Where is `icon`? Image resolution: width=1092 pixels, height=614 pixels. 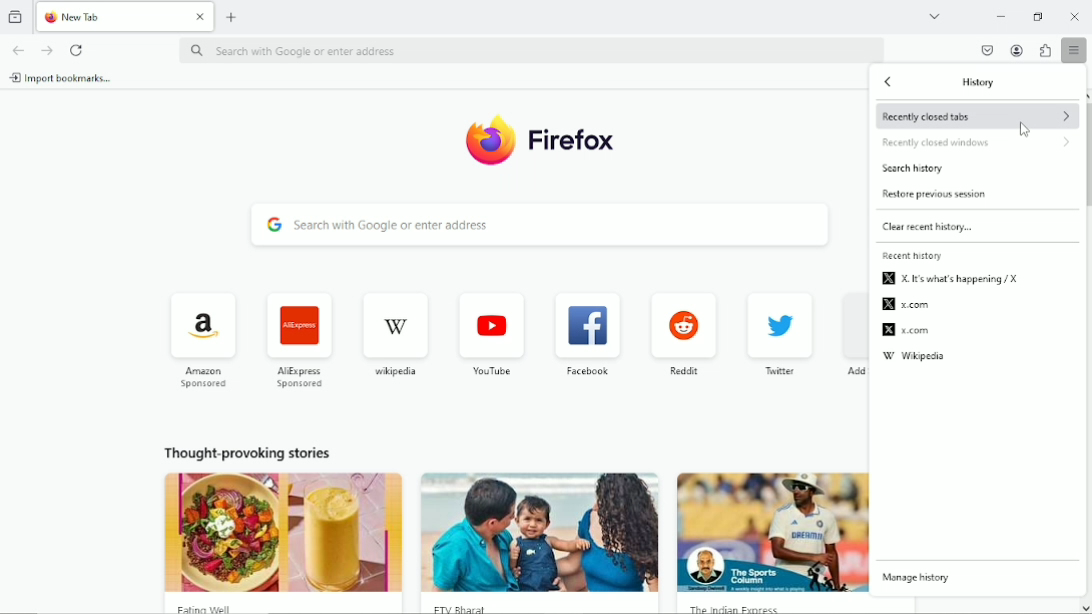
icon is located at coordinates (491, 329).